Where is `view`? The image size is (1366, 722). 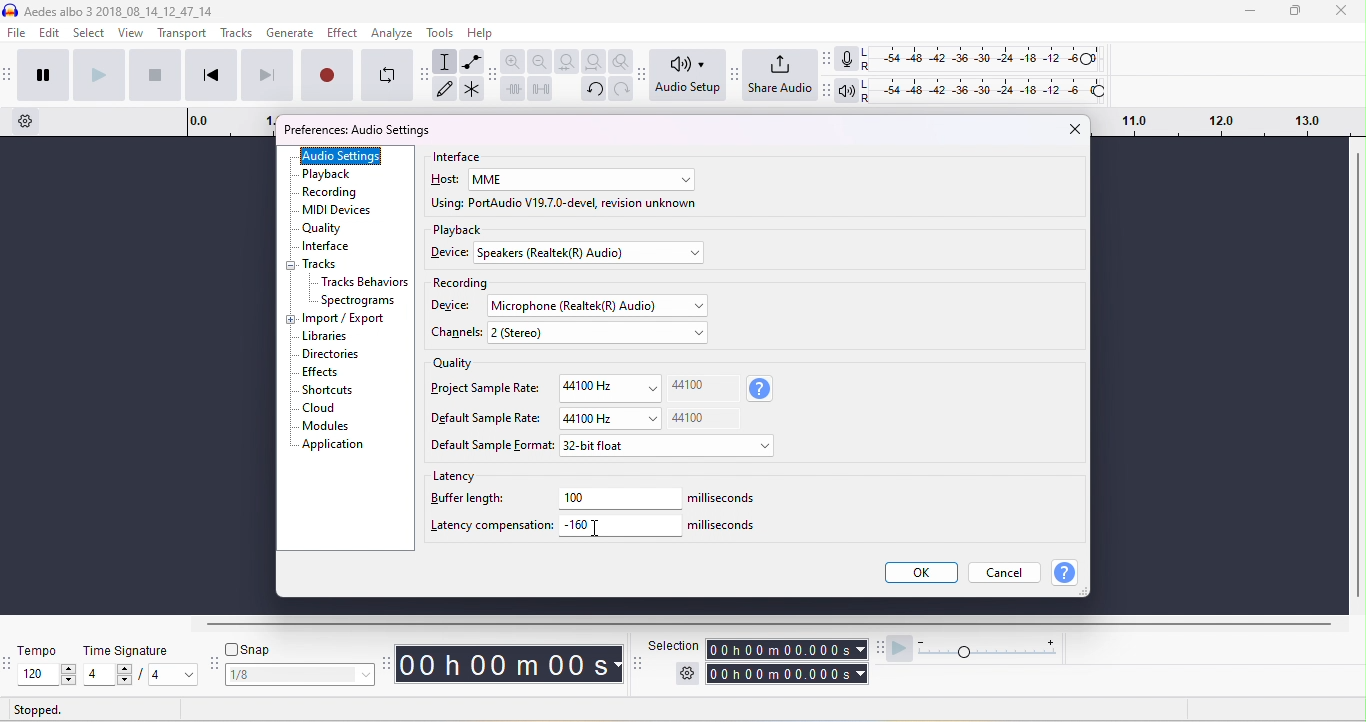
view is located at coordinates (132, 32).